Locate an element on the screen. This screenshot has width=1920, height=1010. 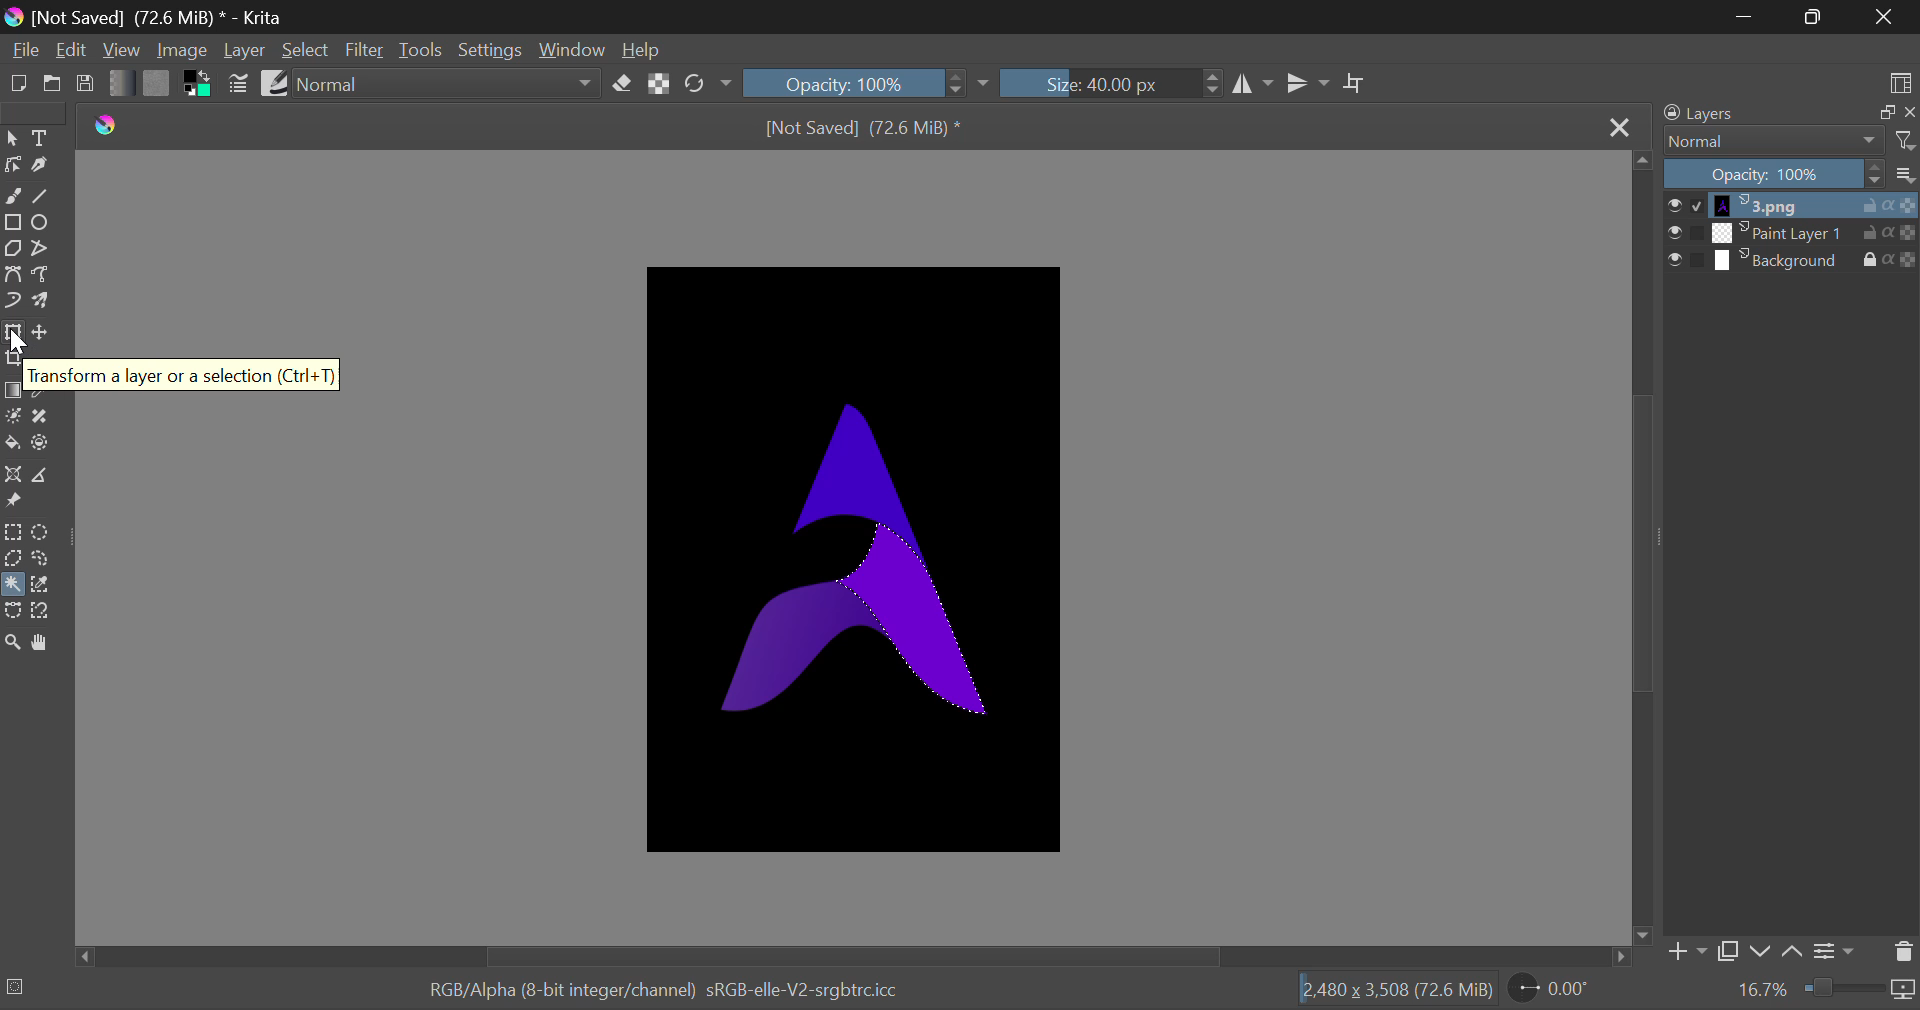
more options is located at coordinates (1903, 176).